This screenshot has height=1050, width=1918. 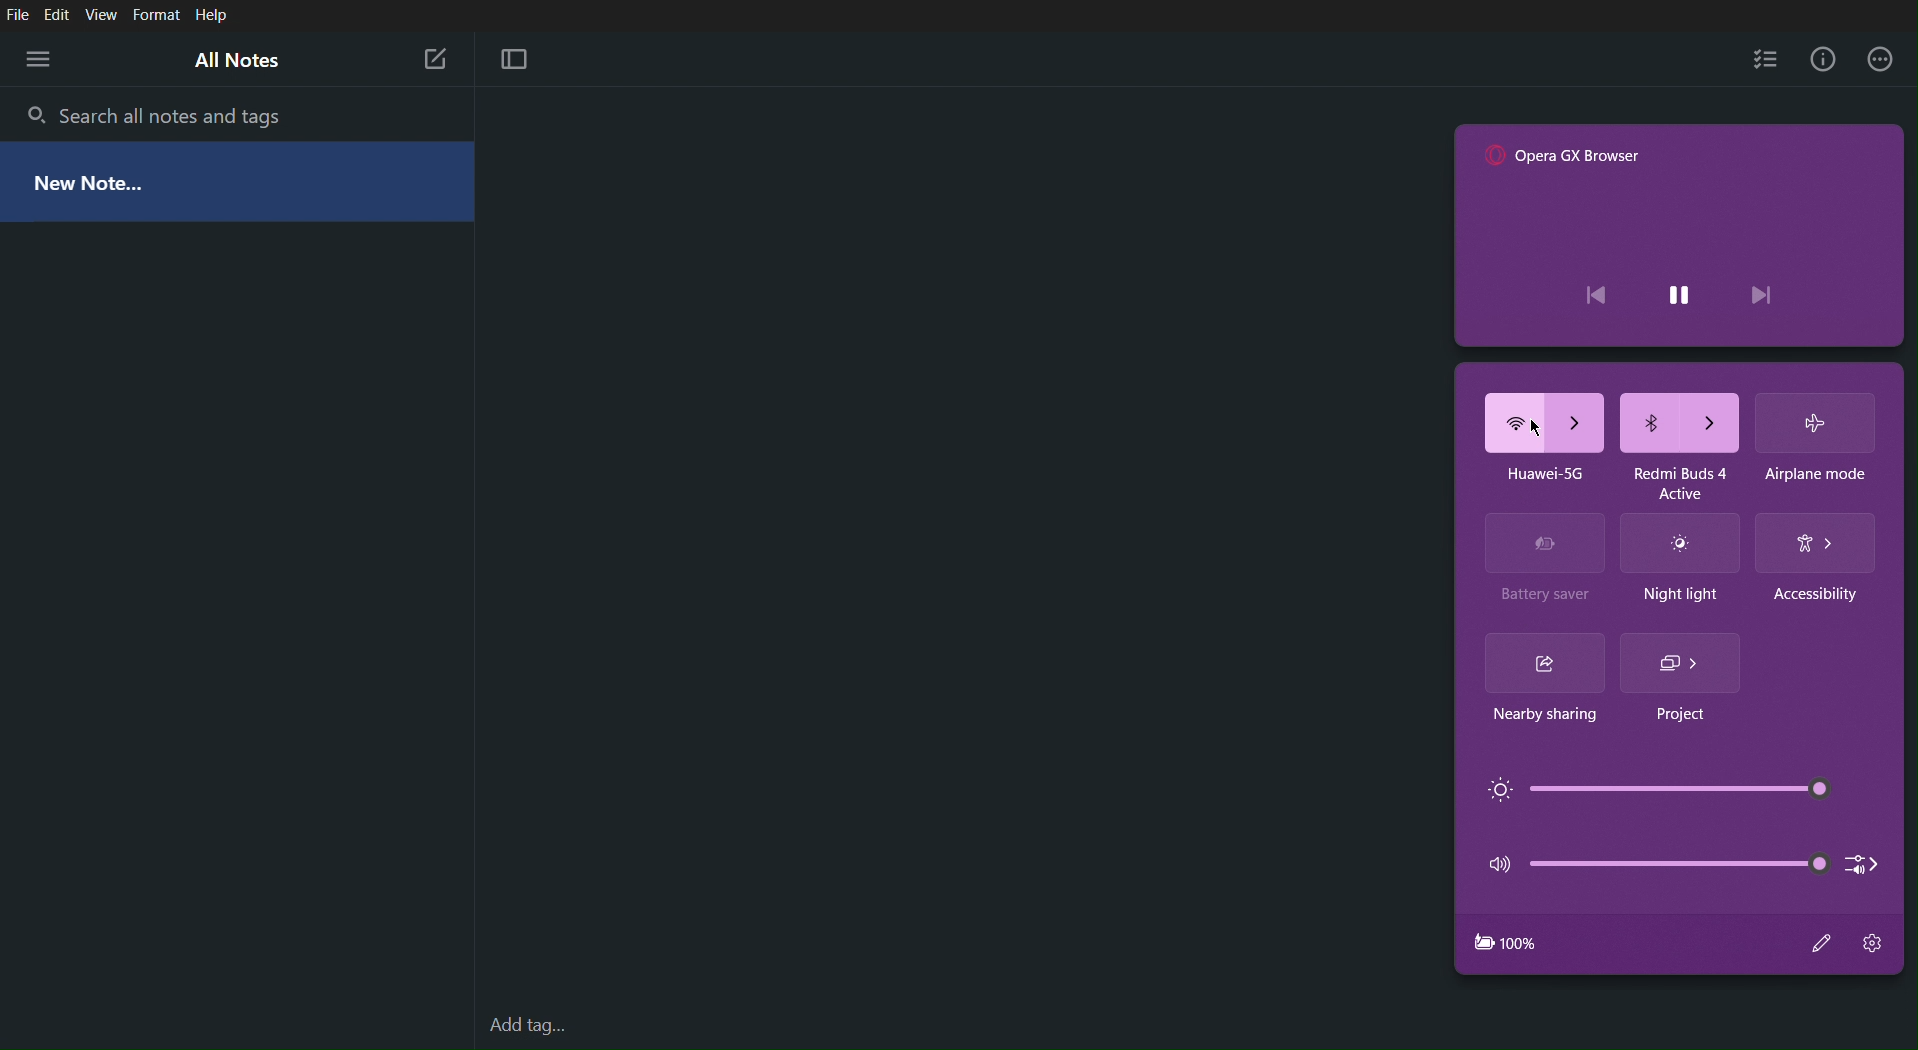 I want to click on Nearby sharing, so click(x=1547, y=666).